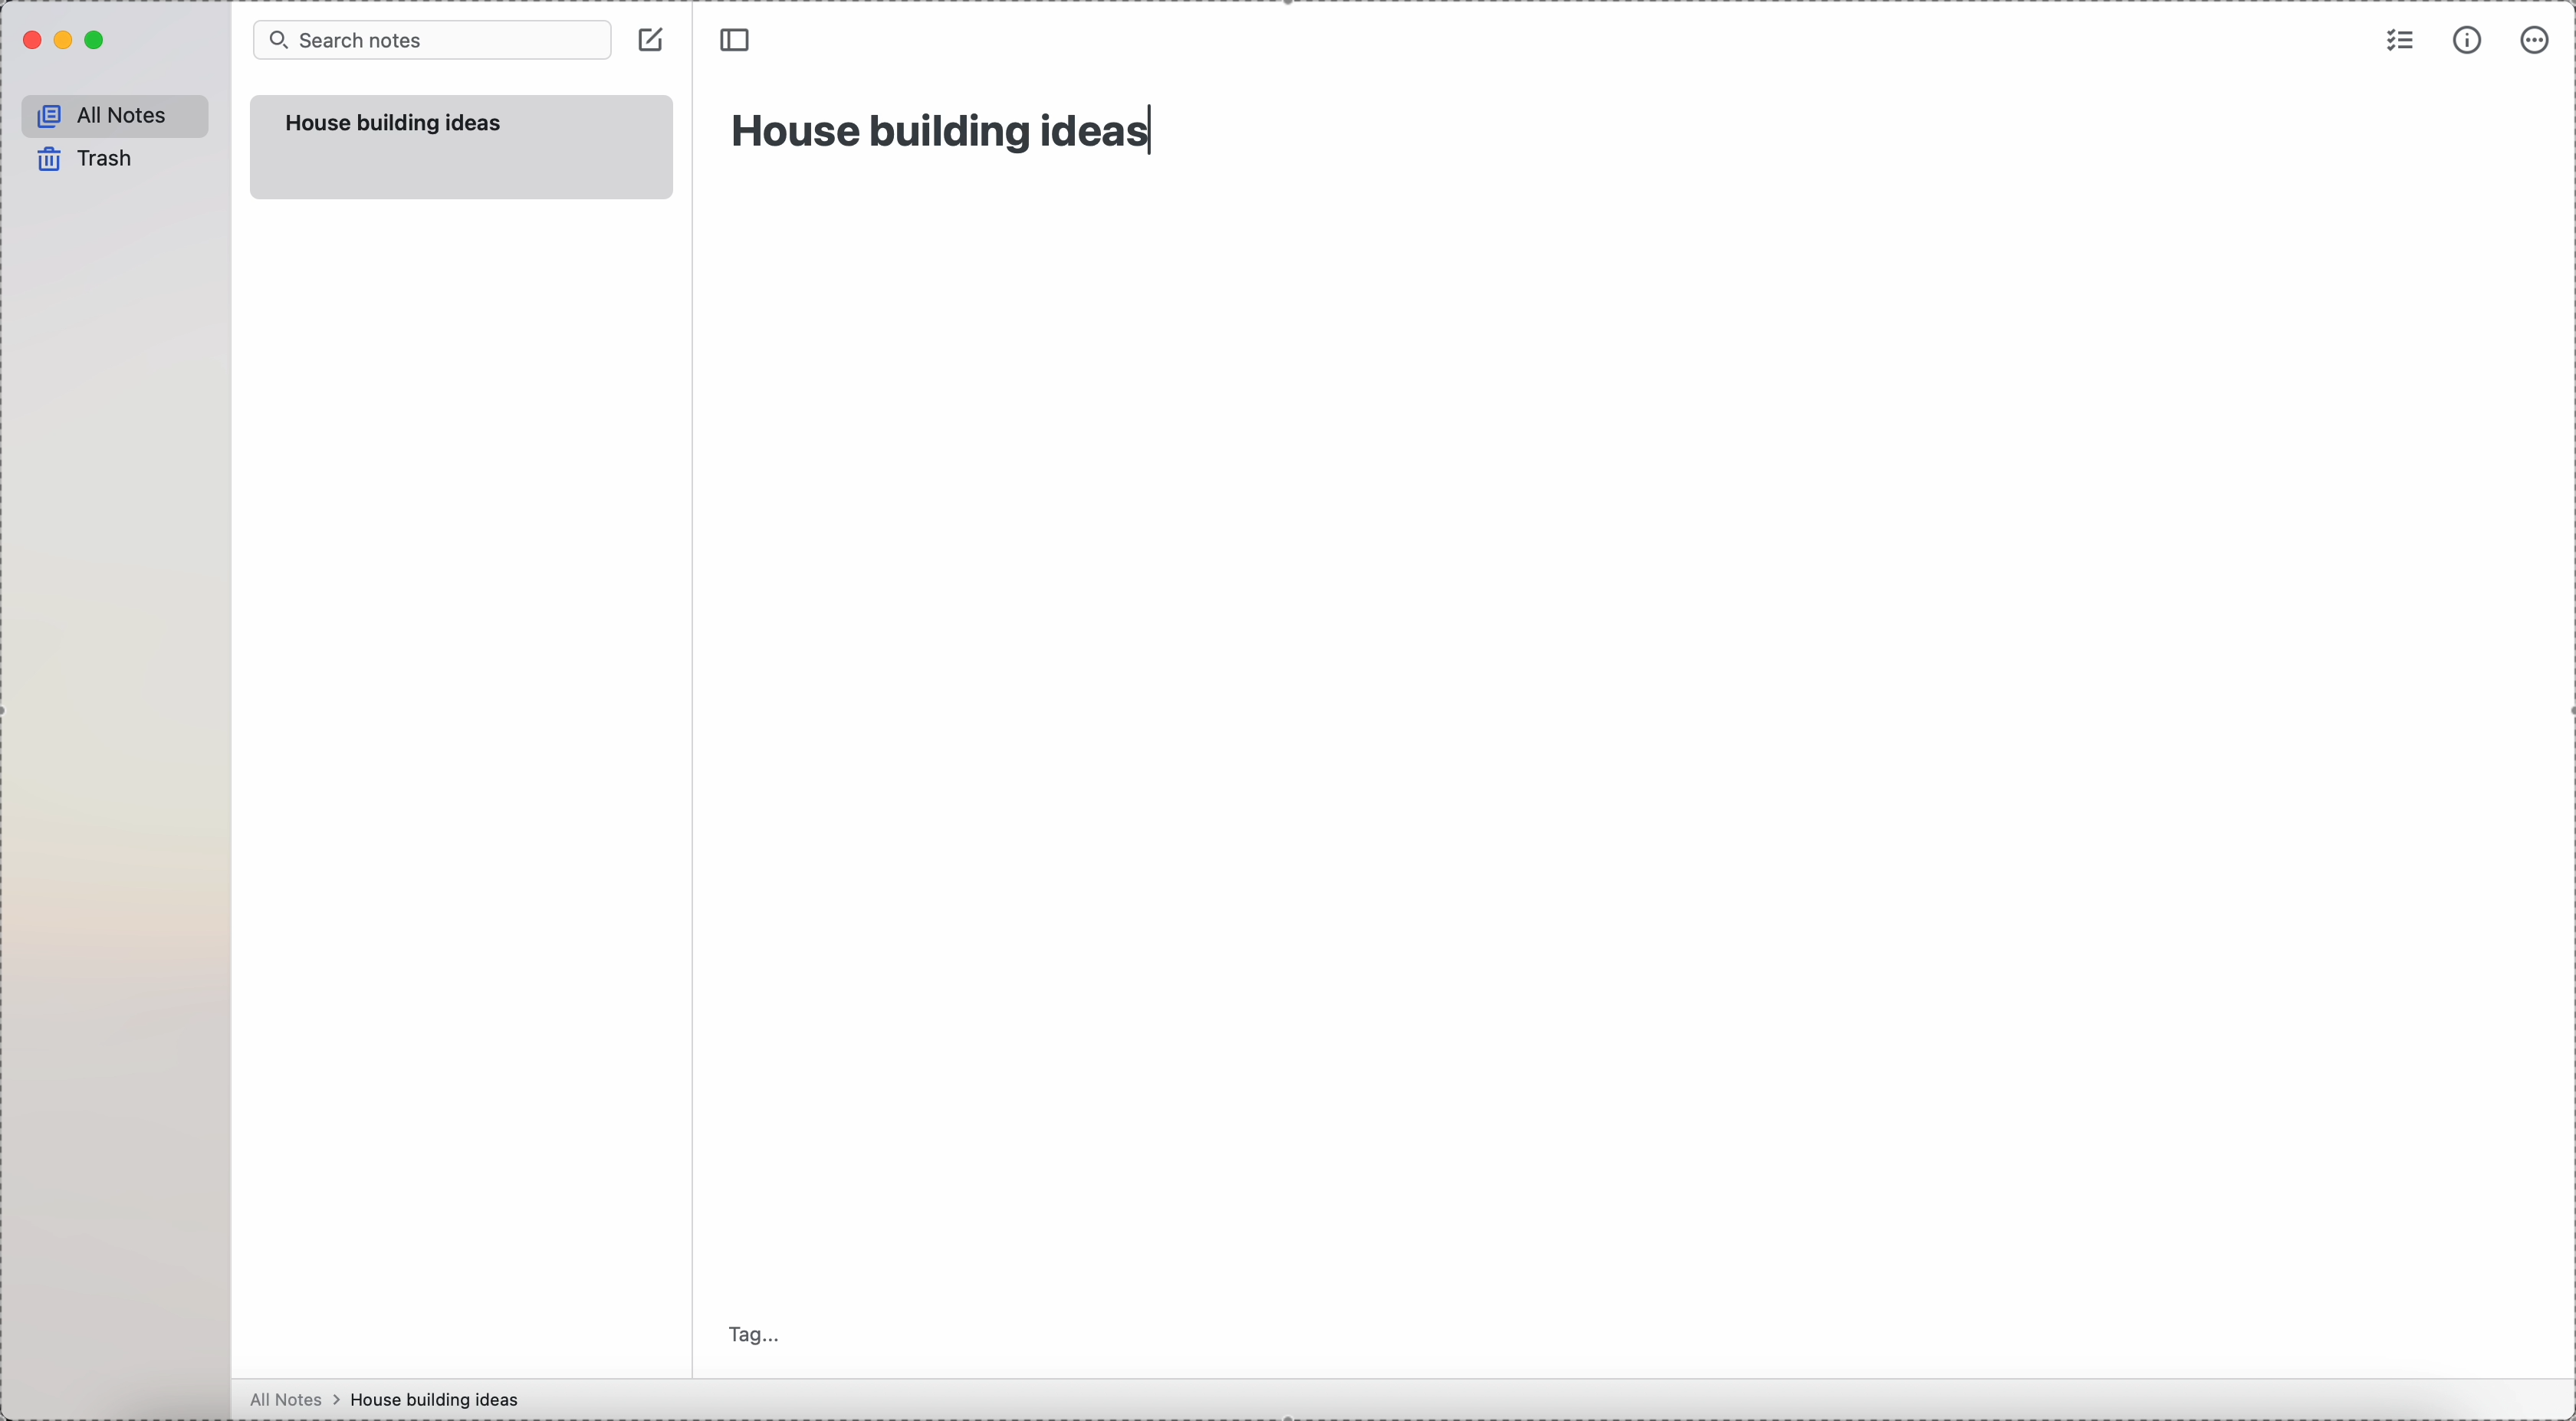 This screenshot has width=2576, height=1421. Describe the element at coordinates (944, 128) in the screenshot. I see `house building ideas` at that location.